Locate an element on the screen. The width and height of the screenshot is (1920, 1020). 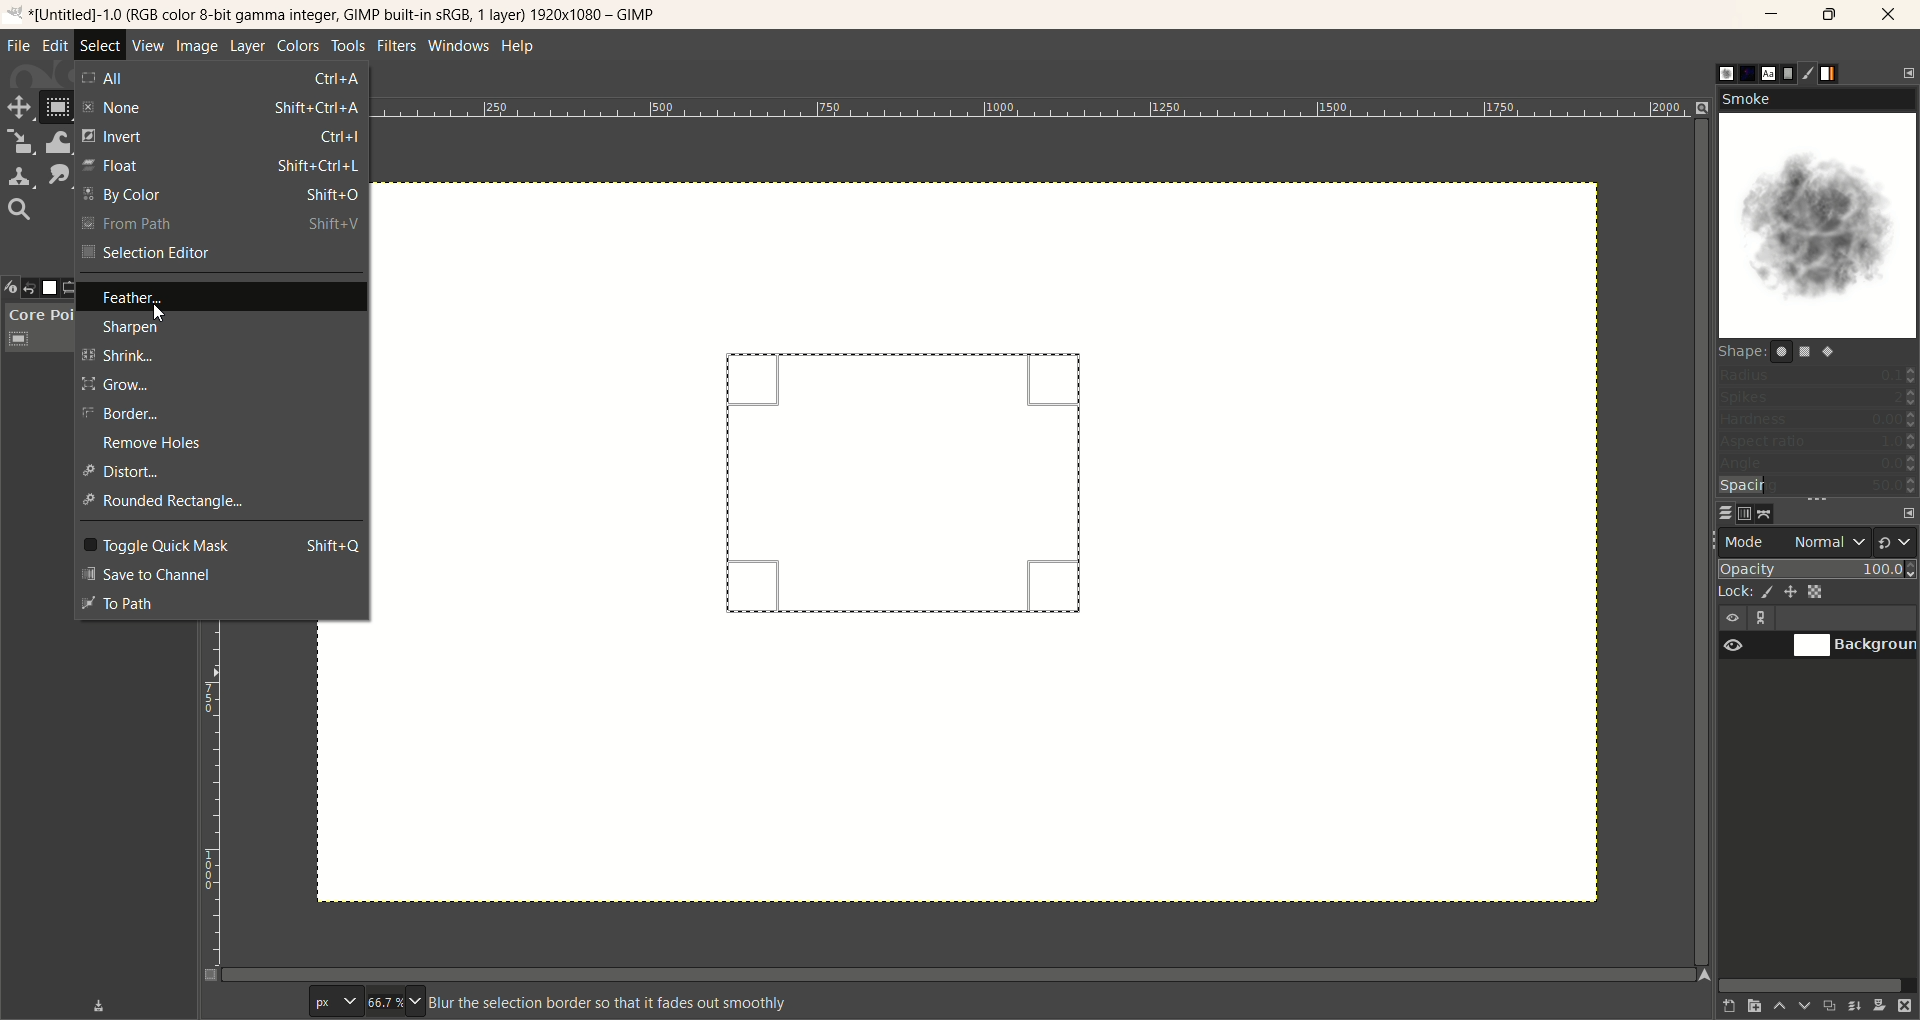
visibility is located at coordinates (1733, 618).